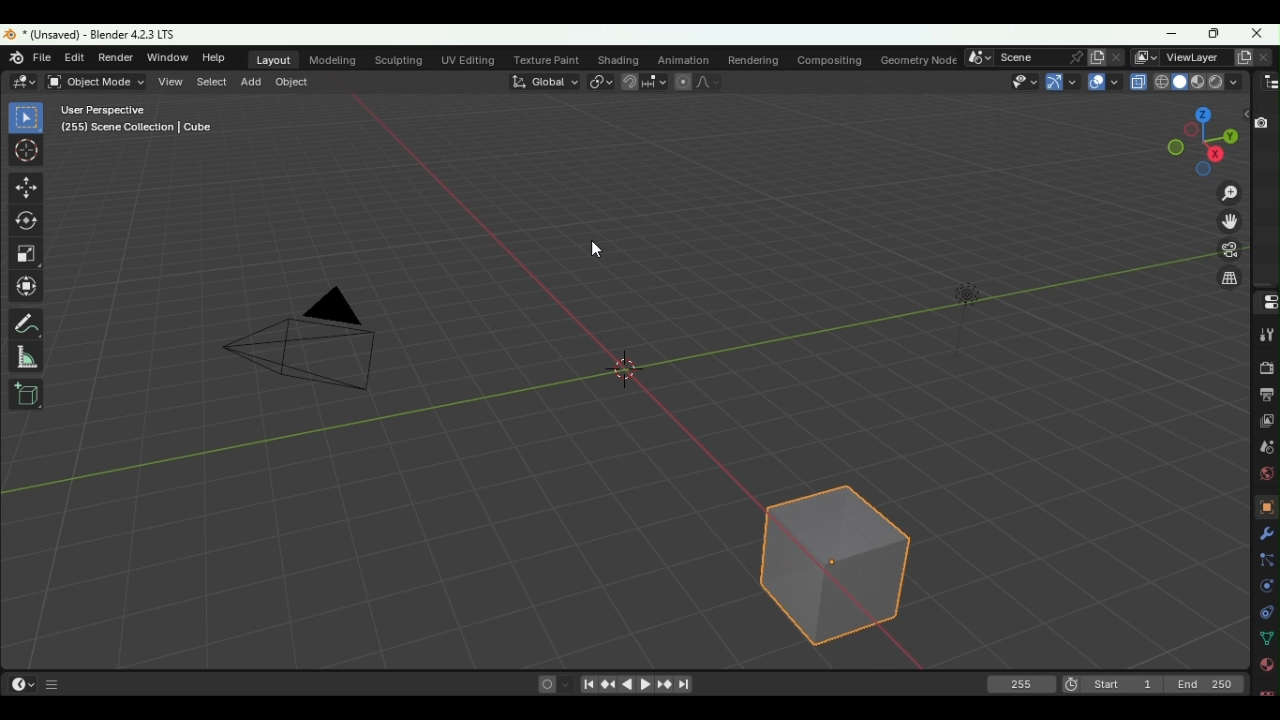 This screenshot has height=720, width=1280. Describe the element at coordinates (75, 59) in the screenshot. I see `Edit` at that location.